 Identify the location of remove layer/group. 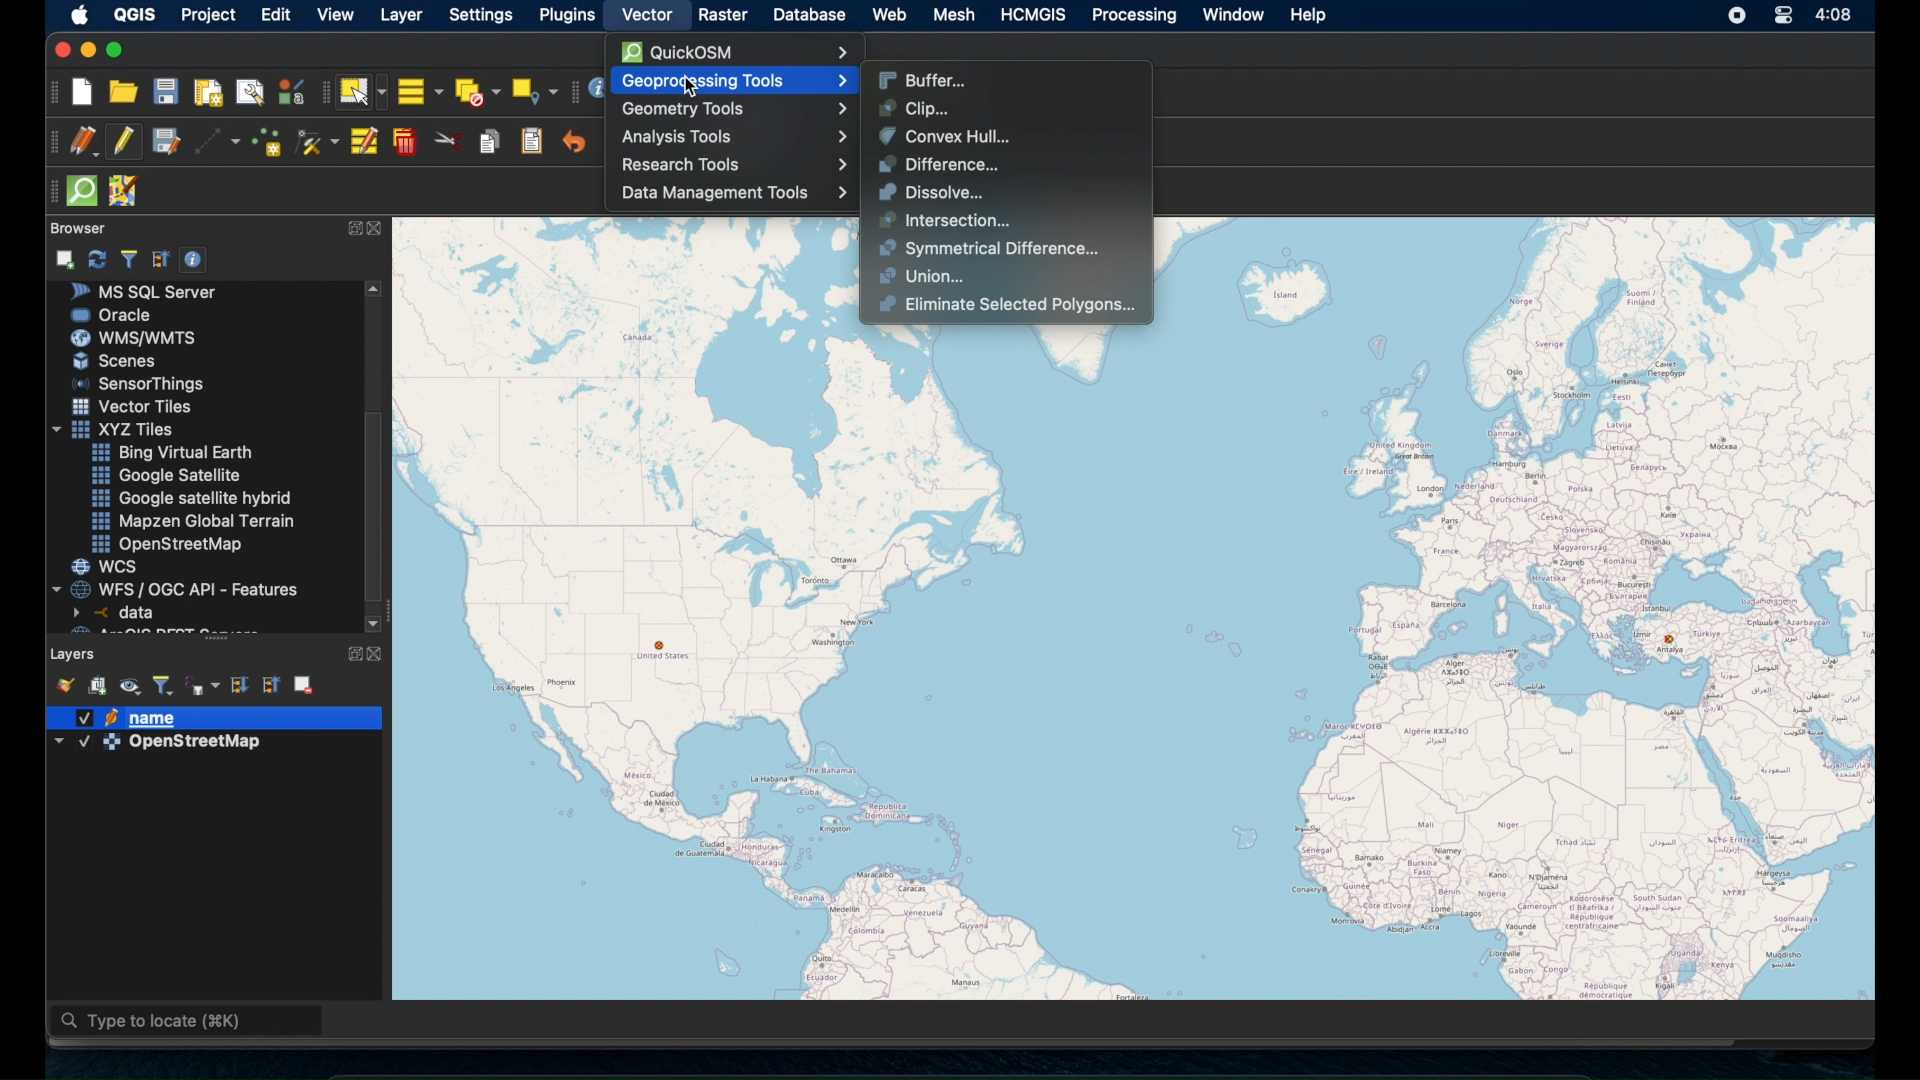
(305, 684).